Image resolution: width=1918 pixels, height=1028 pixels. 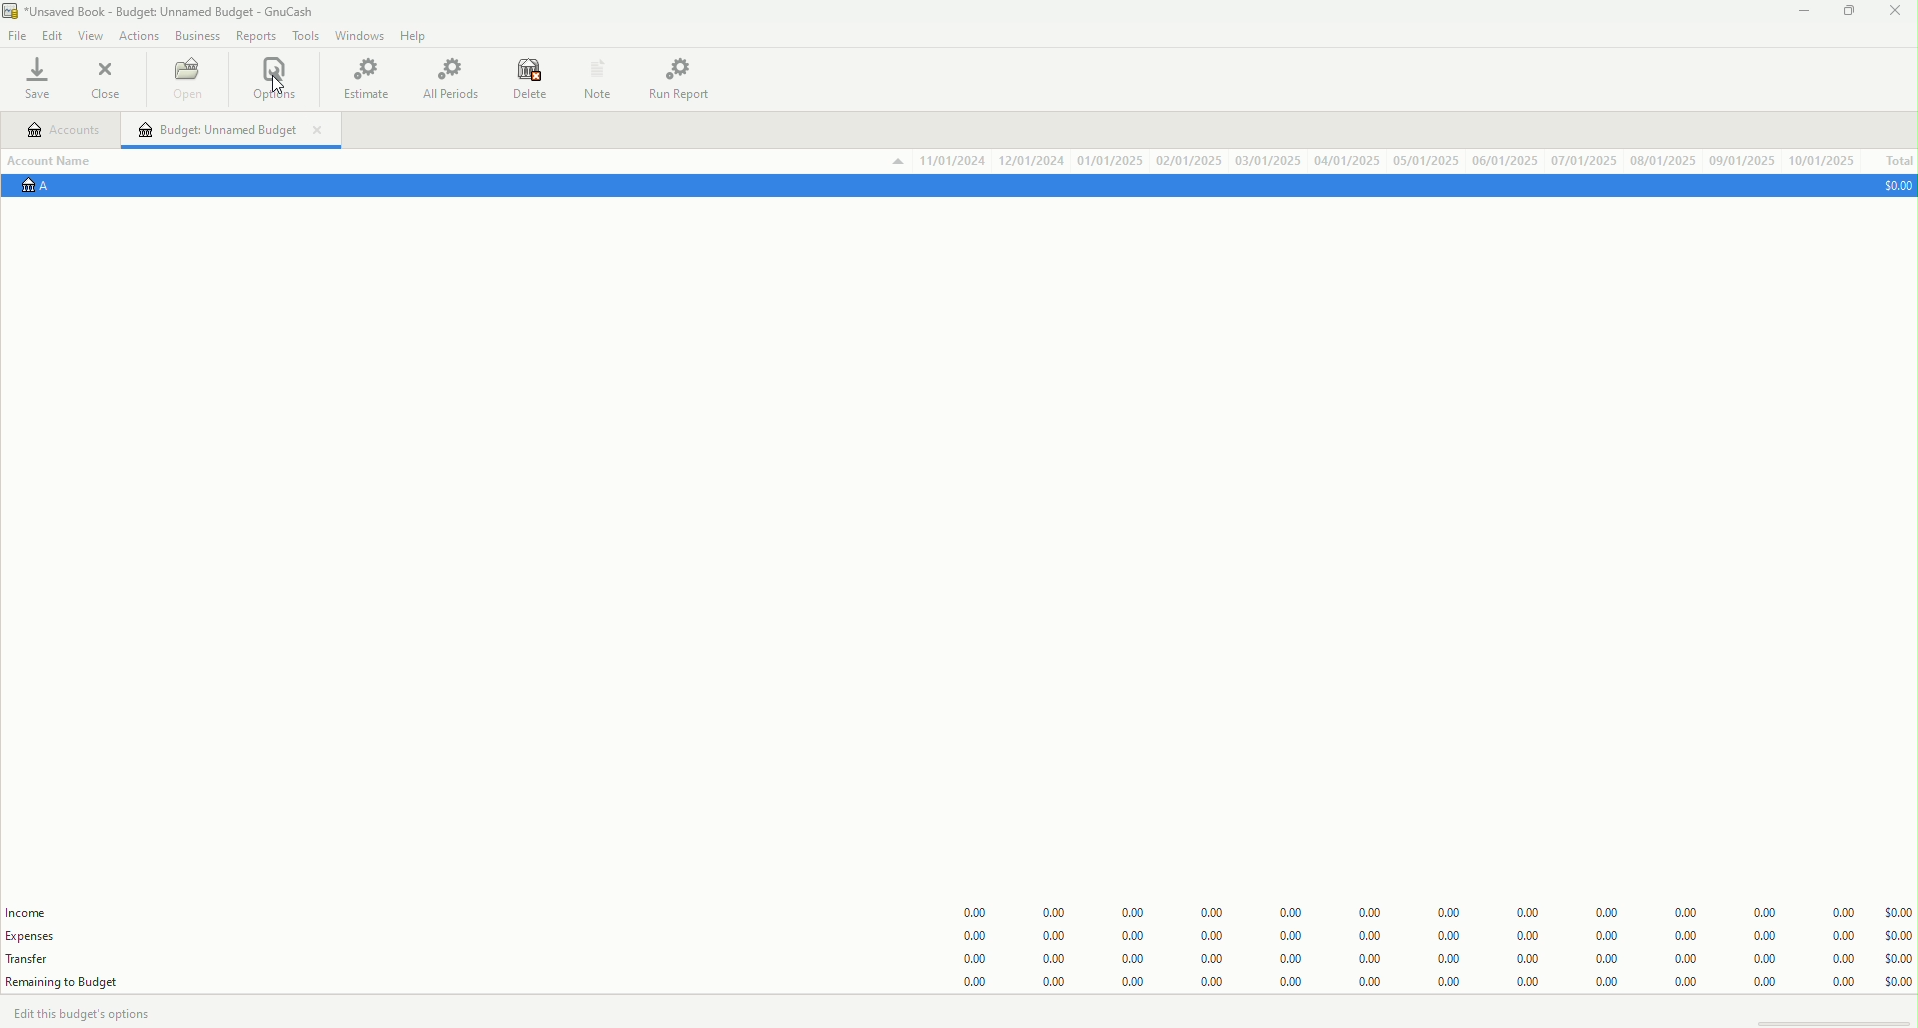 I want to click on $0, so click(x=1893, y=185).